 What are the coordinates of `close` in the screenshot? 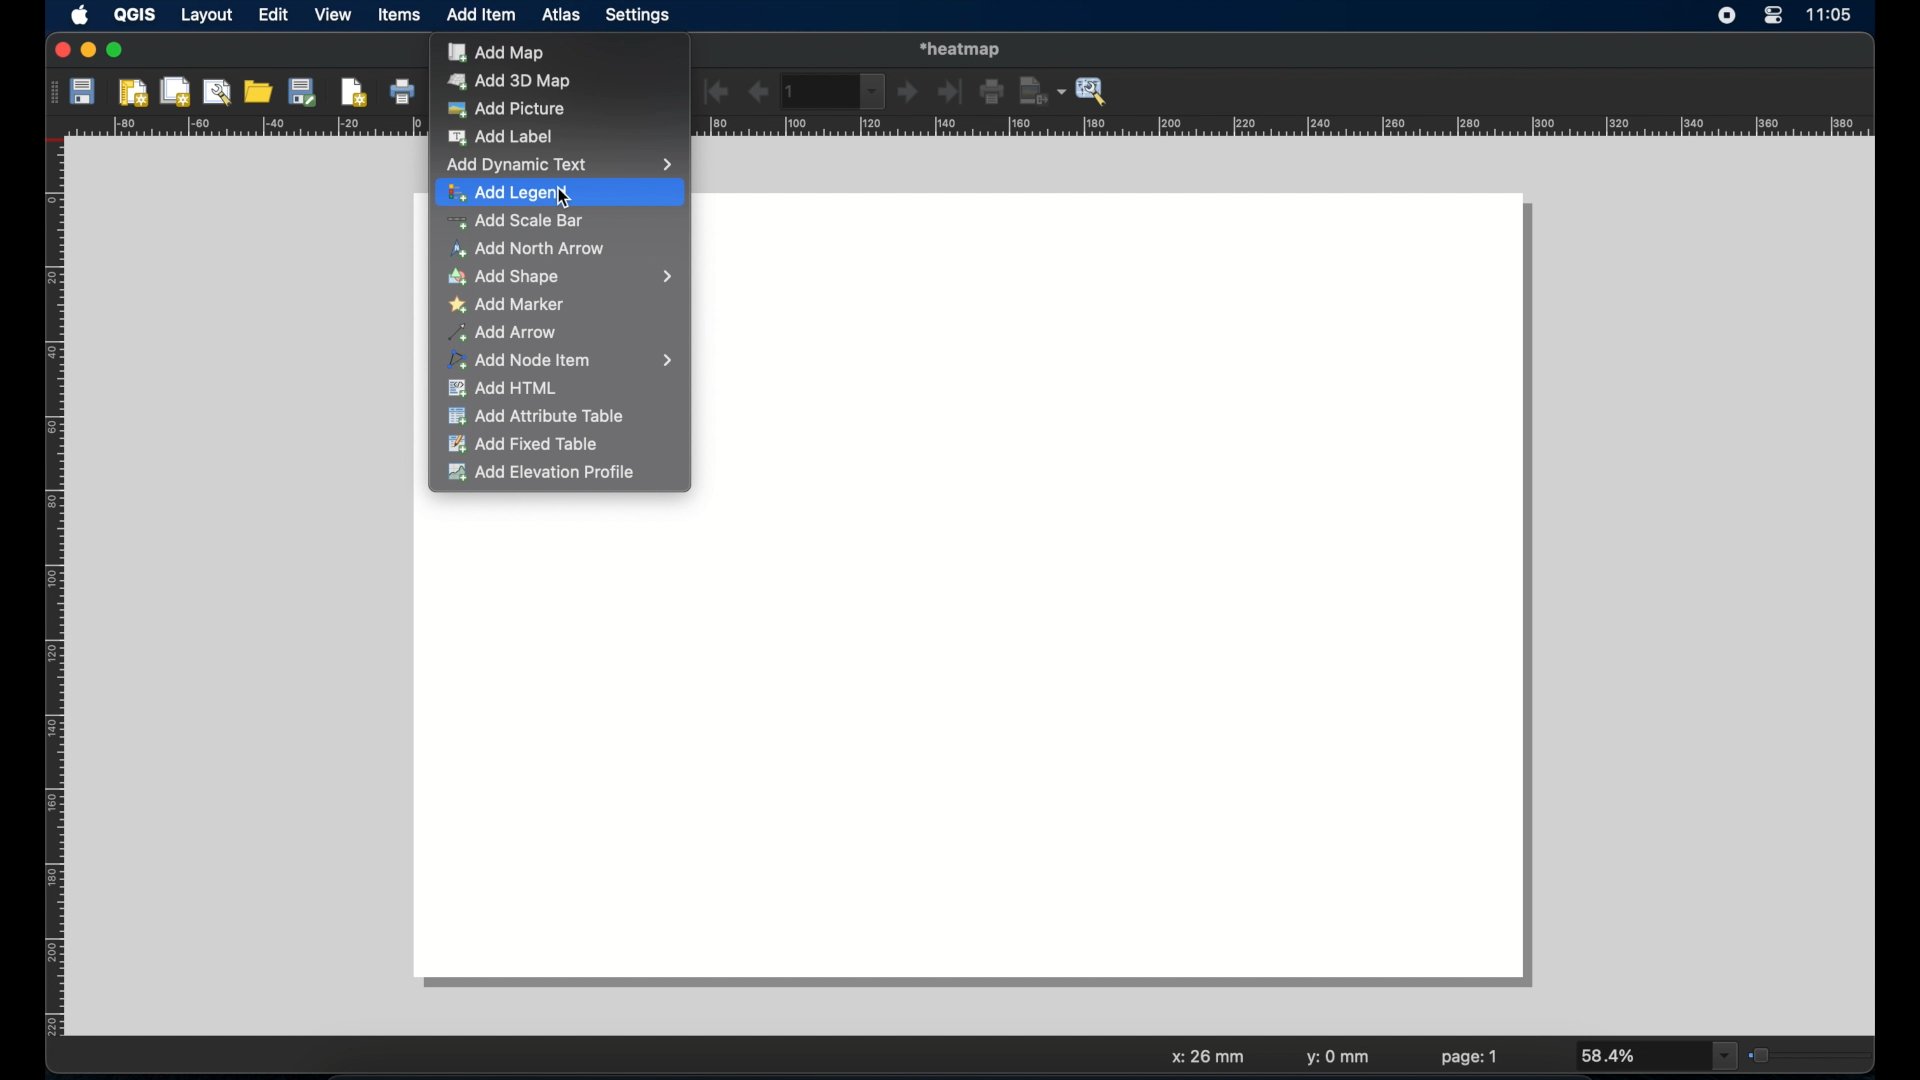 It's located at (60, 51).